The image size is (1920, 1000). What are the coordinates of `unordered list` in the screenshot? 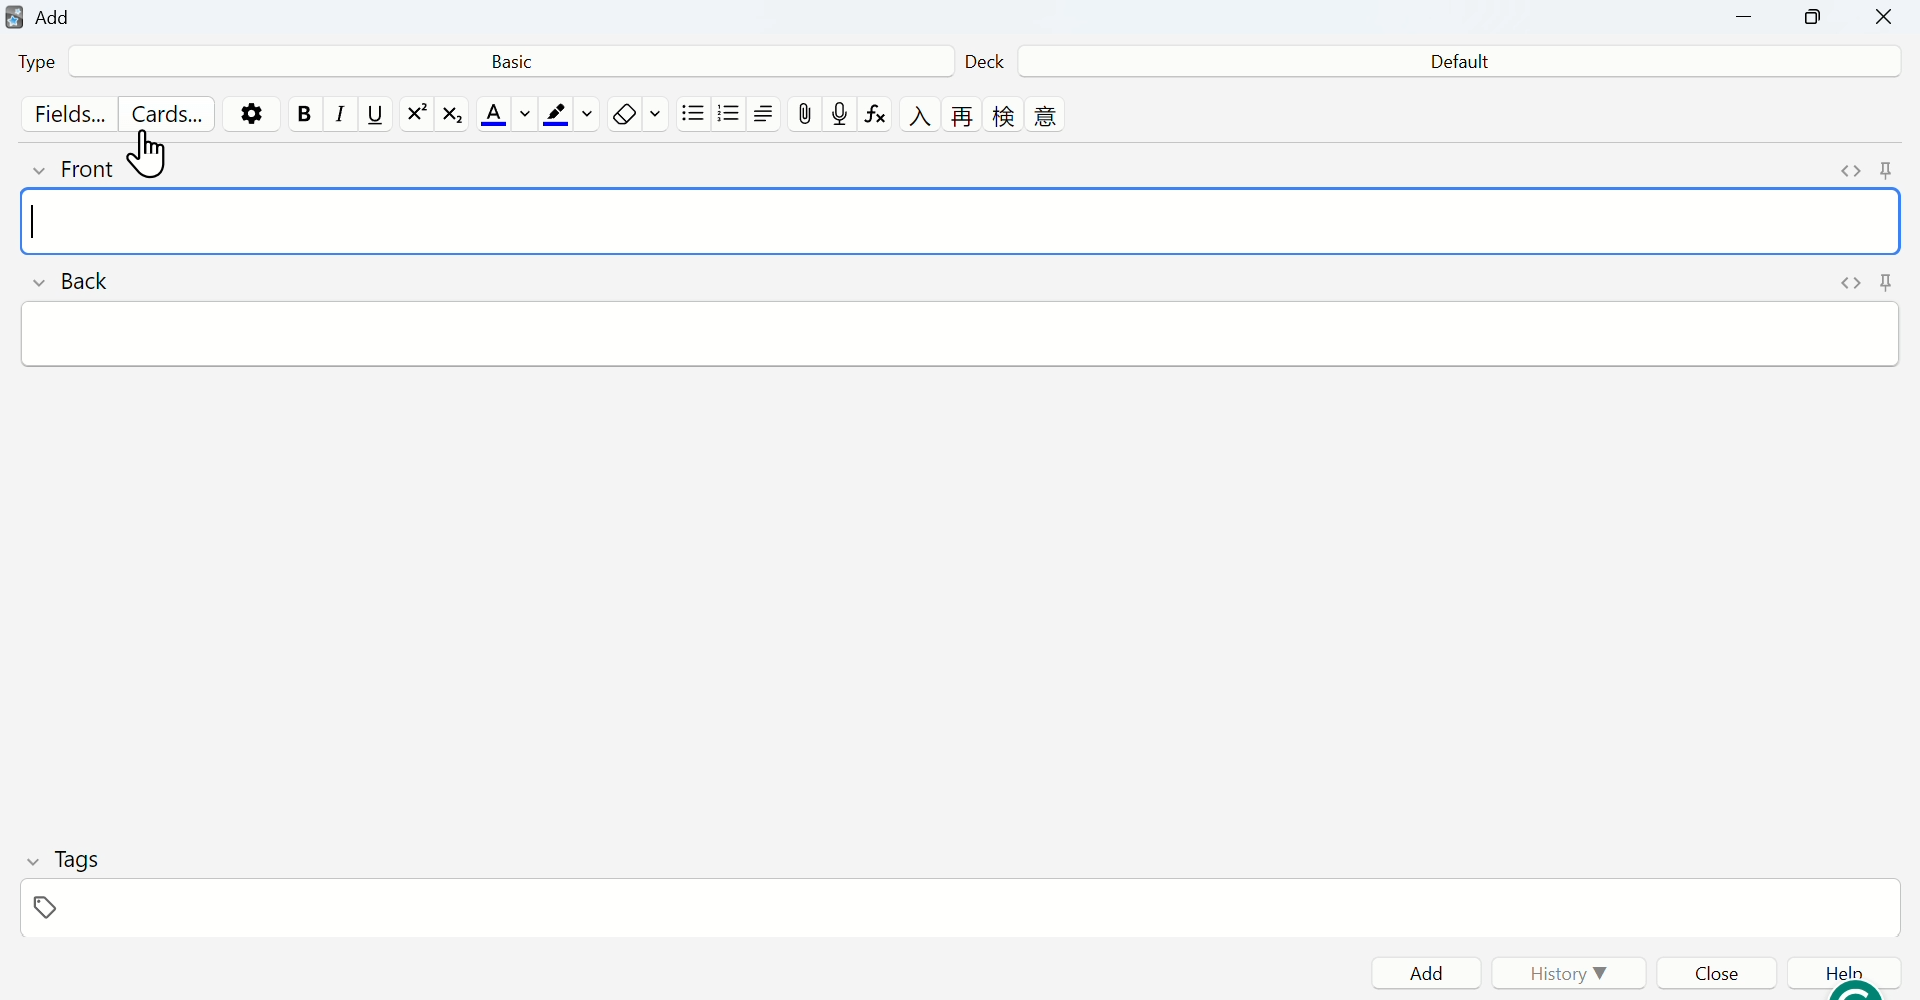 It's located at (692, 114).